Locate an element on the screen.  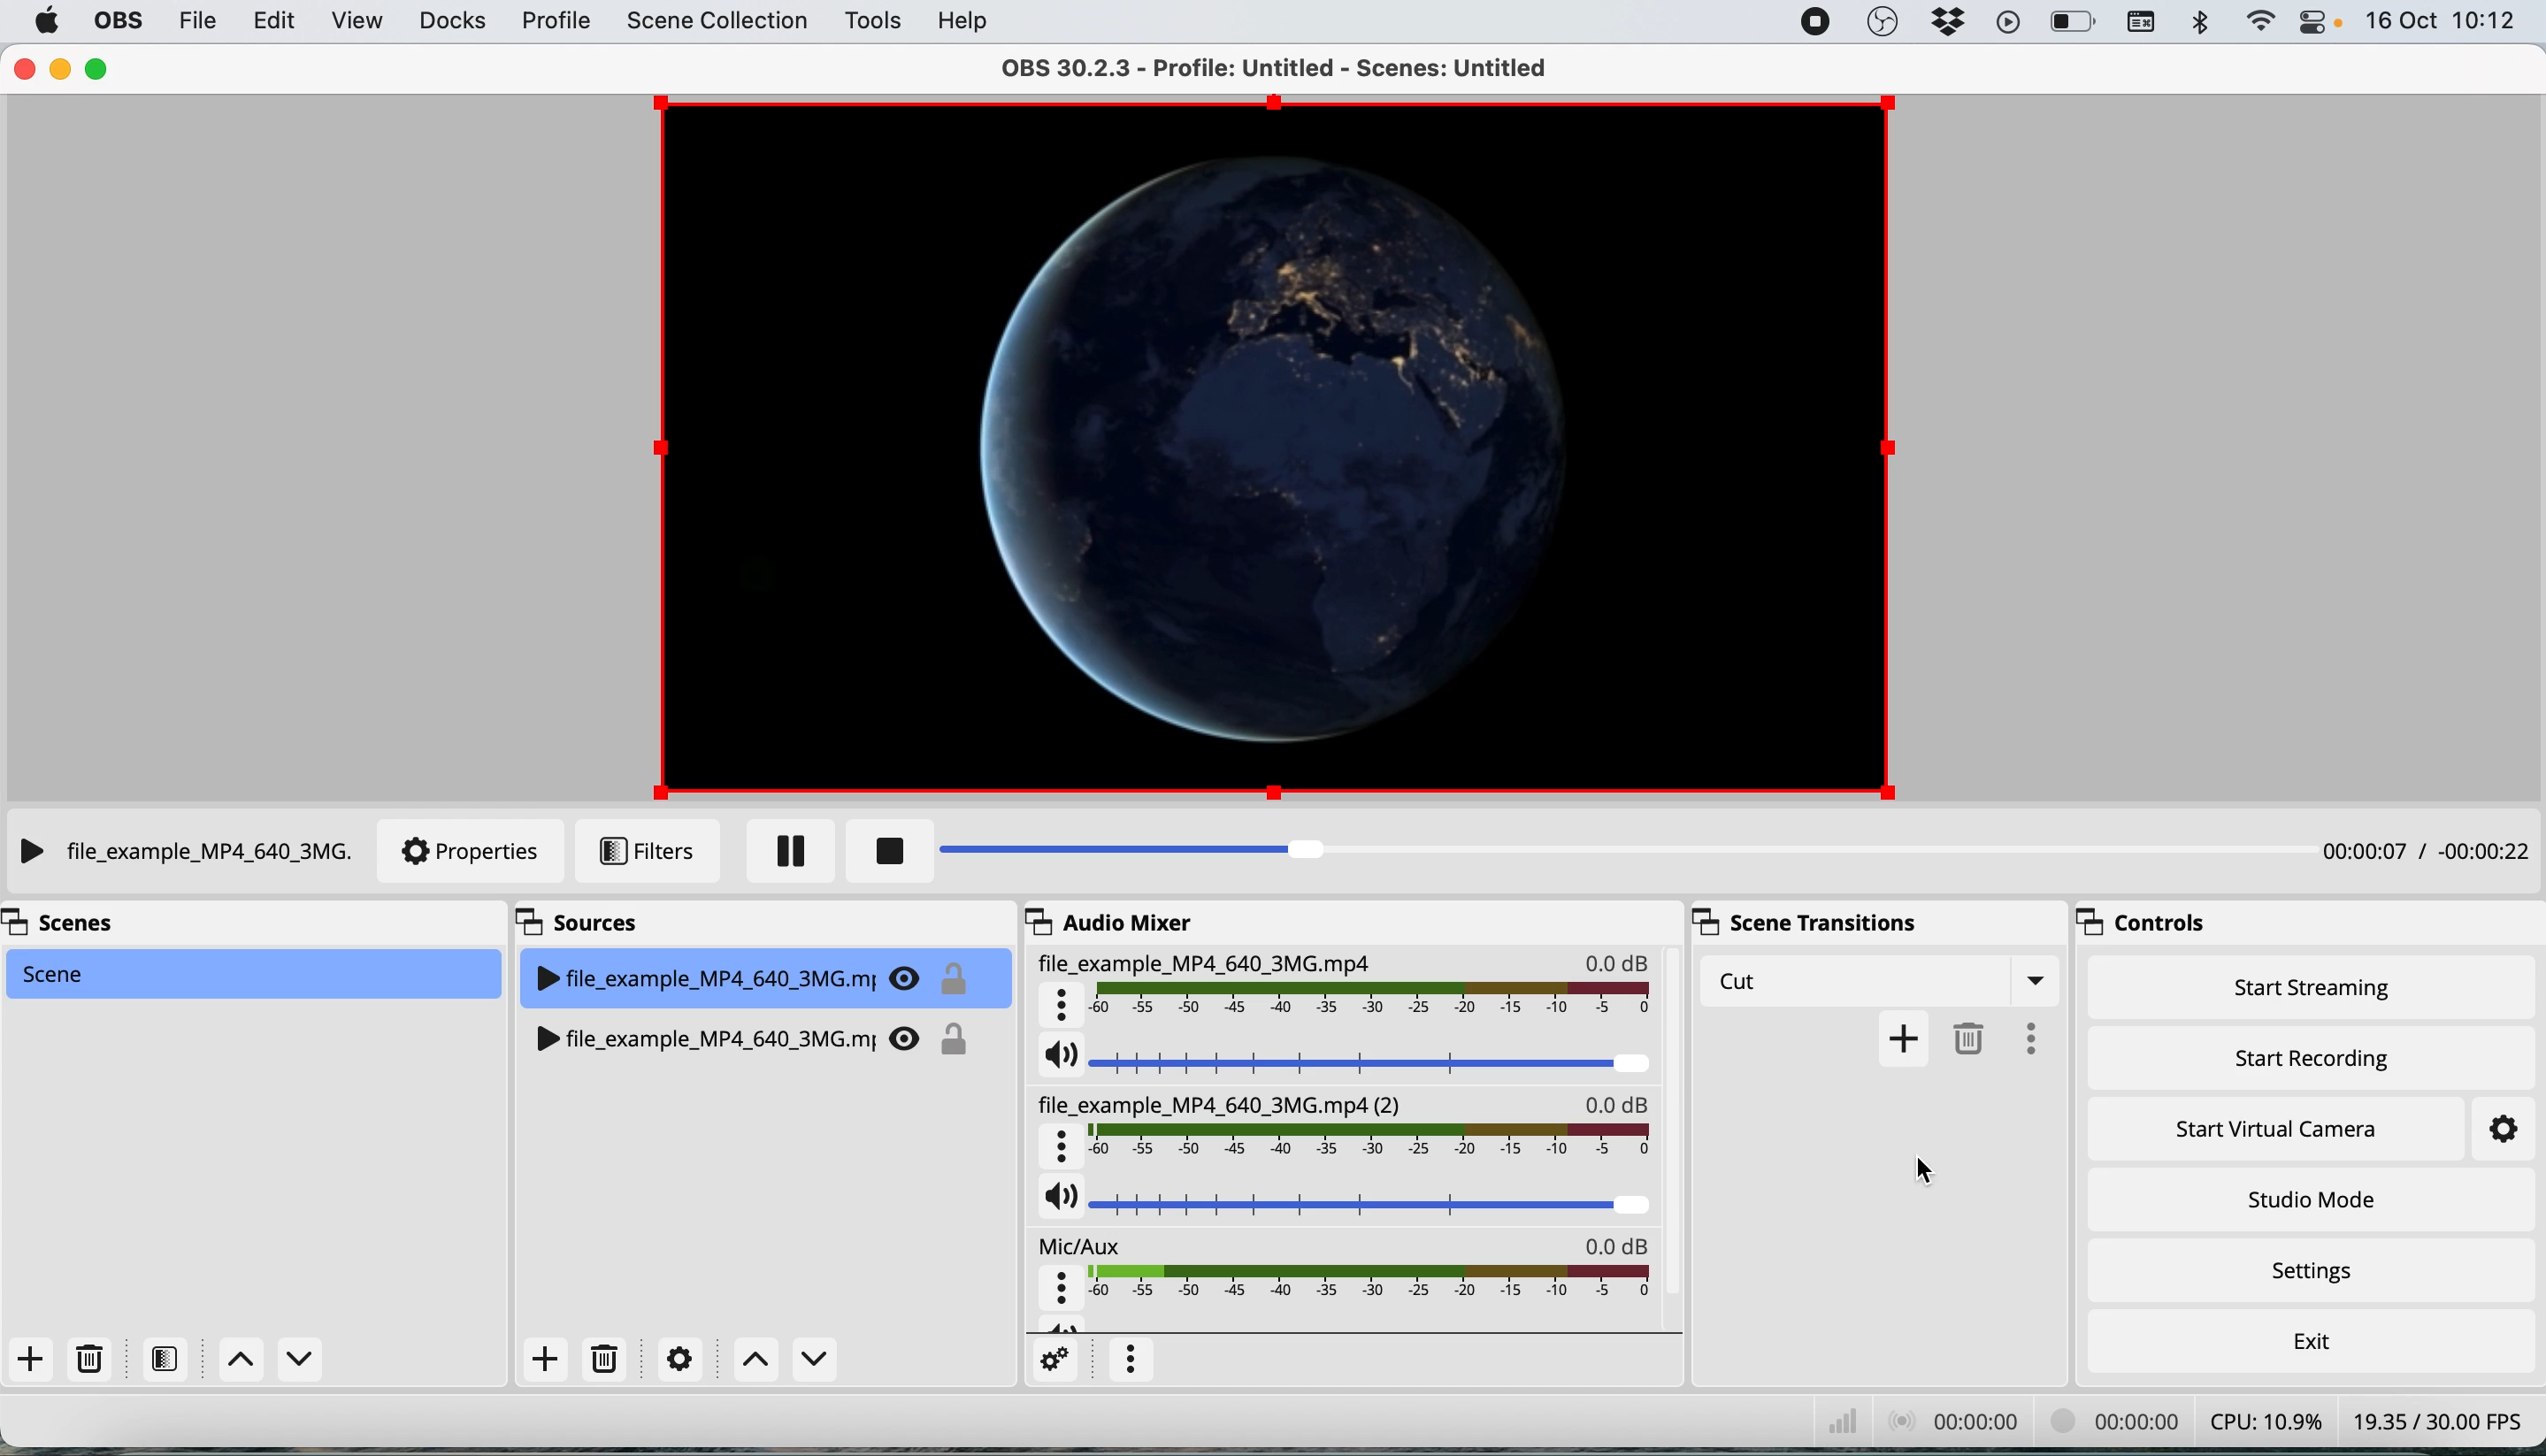
controls is located at coordinates (2146, 921).